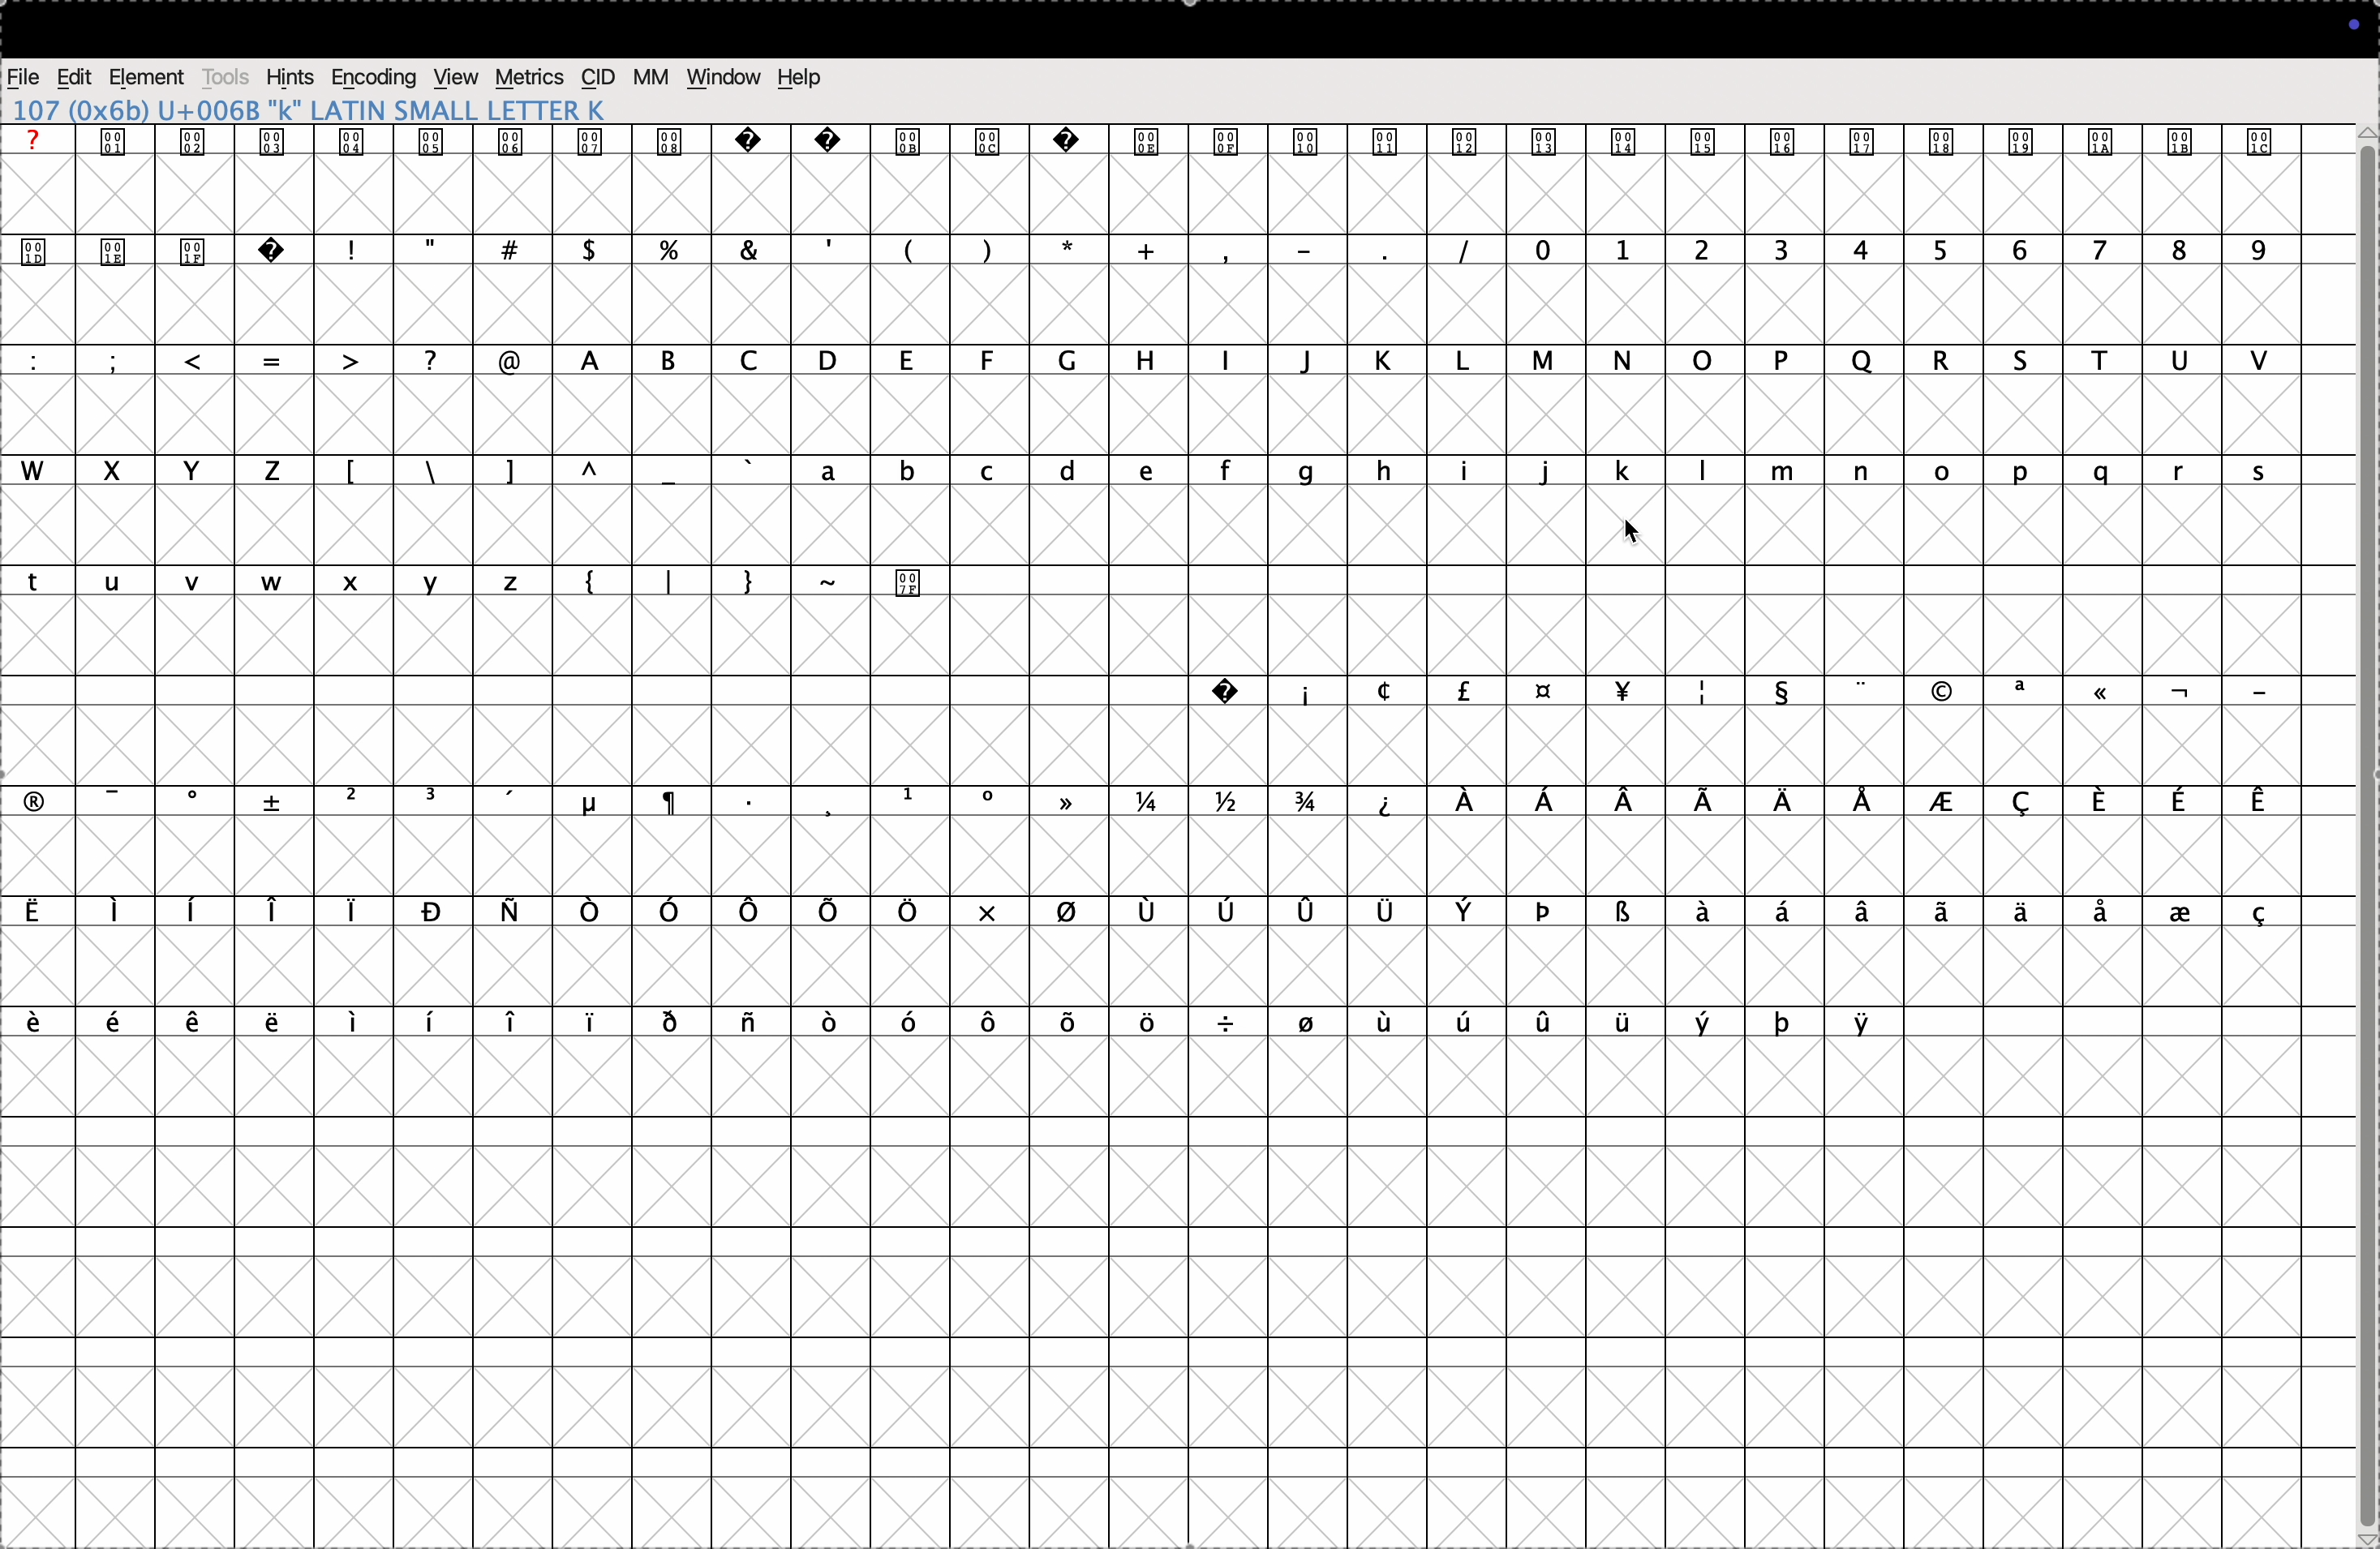 The width and height of the screenshot is (2380, 1549). I want to click on v, so click(2259, 362).